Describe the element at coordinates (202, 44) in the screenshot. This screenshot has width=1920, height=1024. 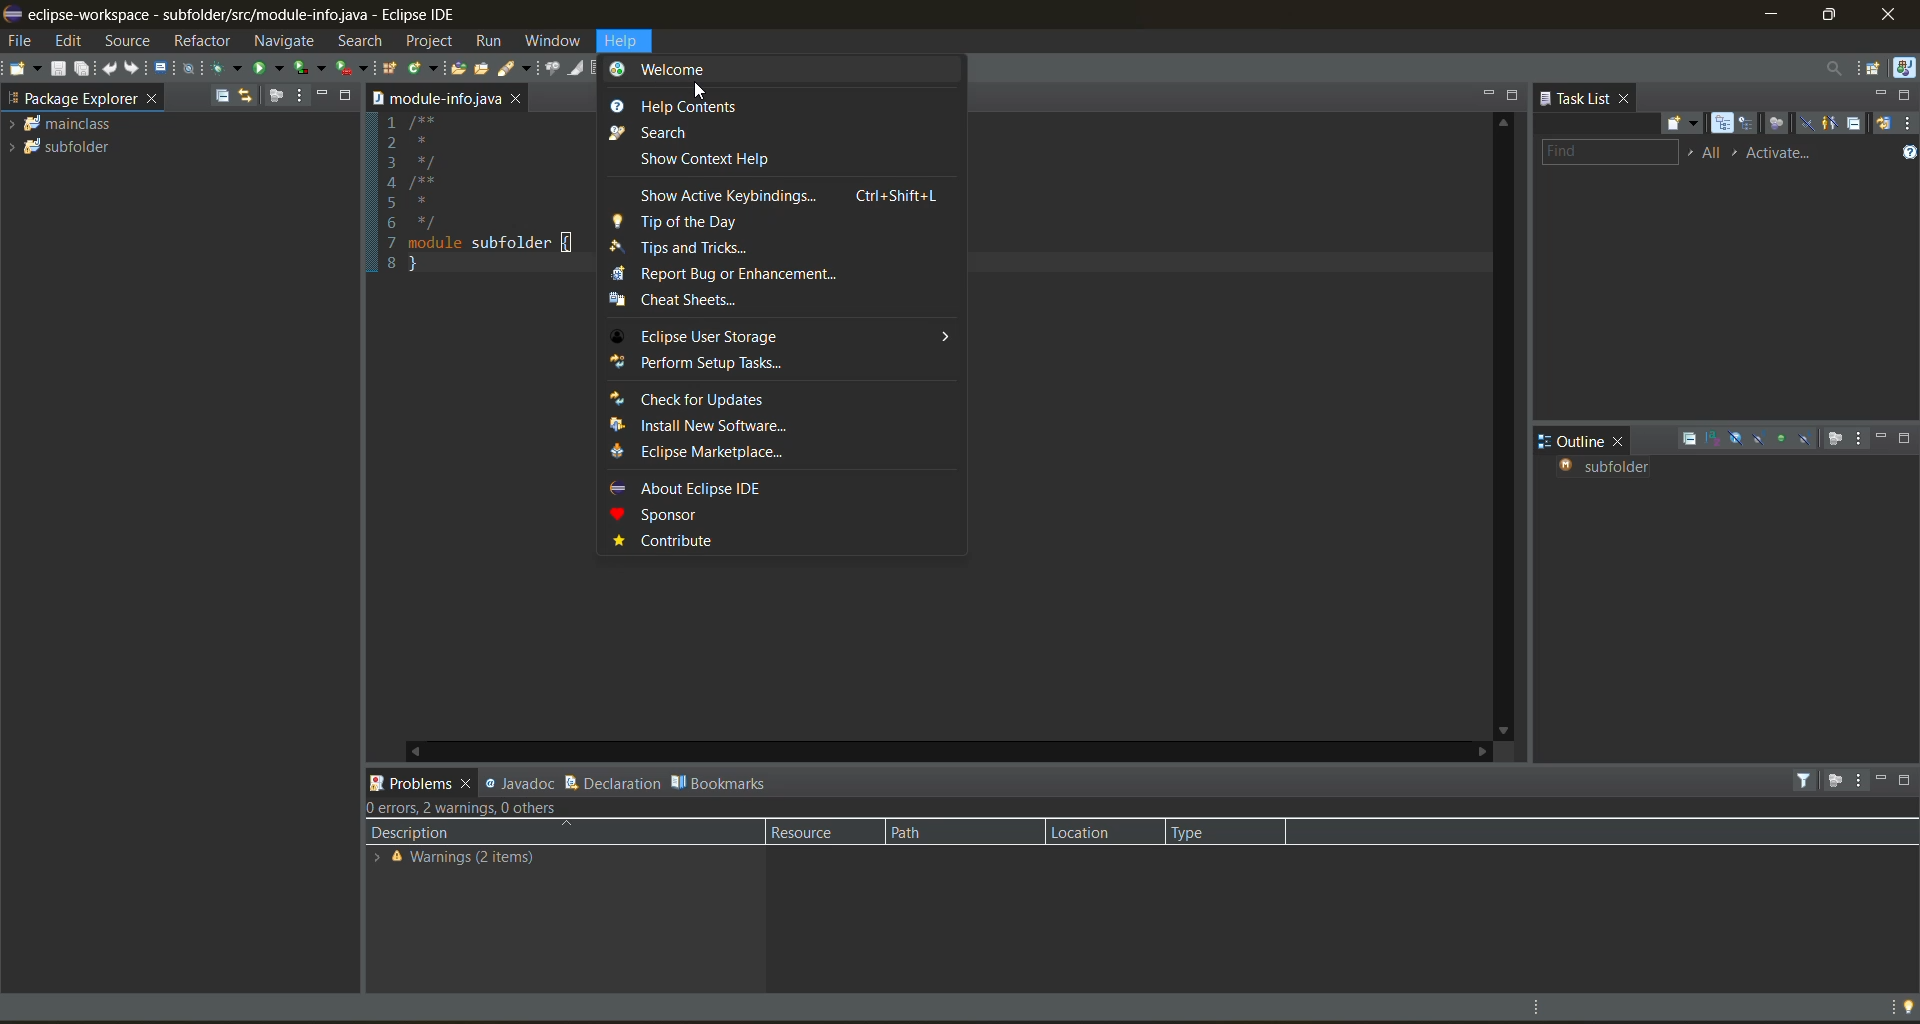
I see `refractor` at that location.